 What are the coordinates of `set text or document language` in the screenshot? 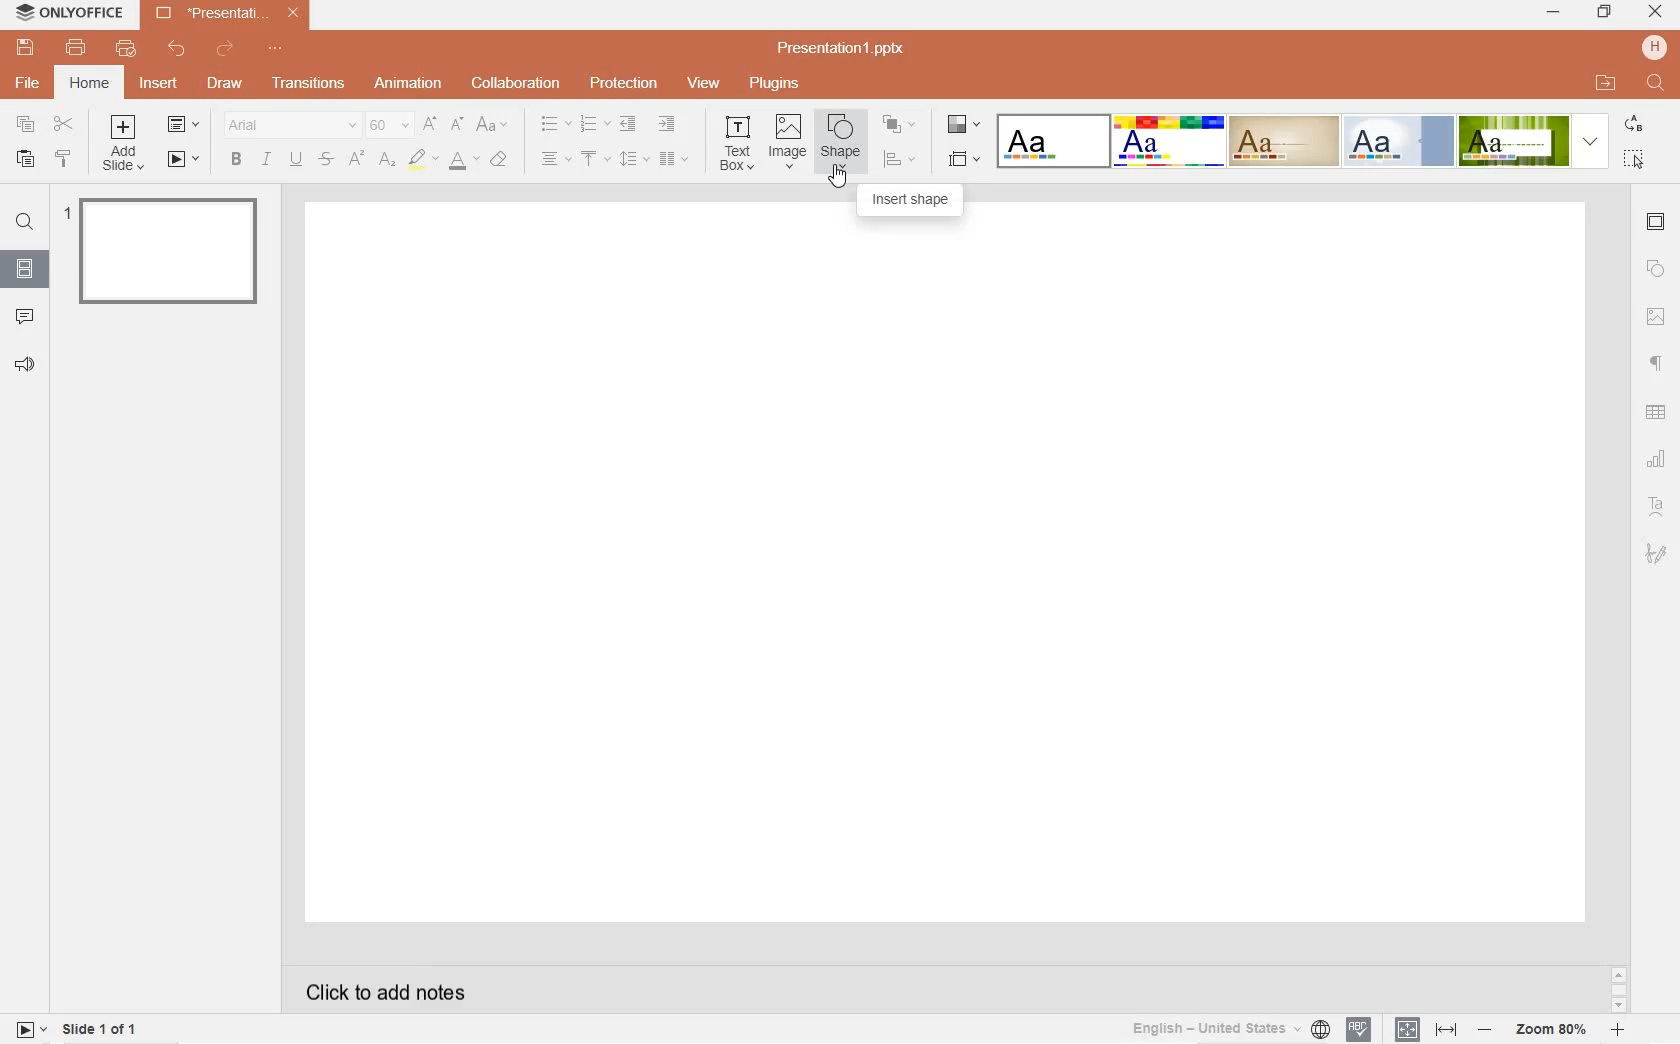 It's located at (1423, 1029).